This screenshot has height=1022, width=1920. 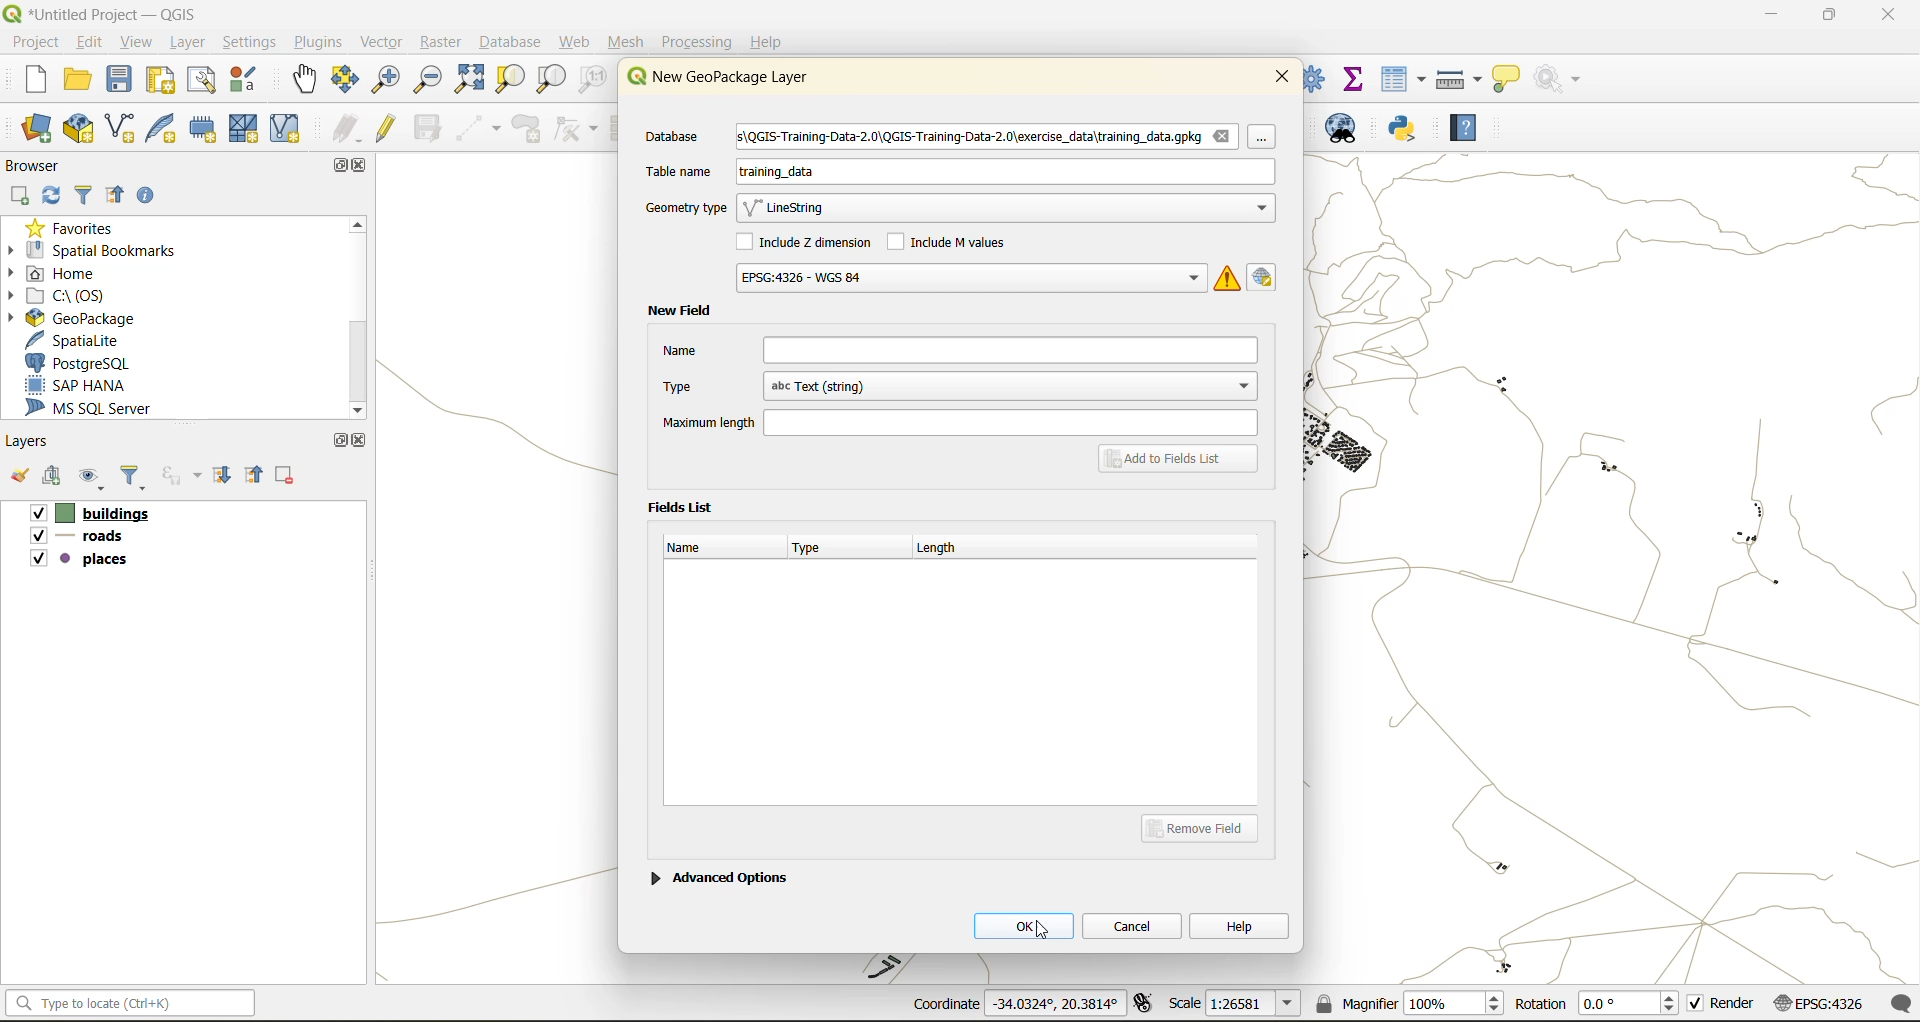 I want to click on cursor, so click(x=1045, y=932).